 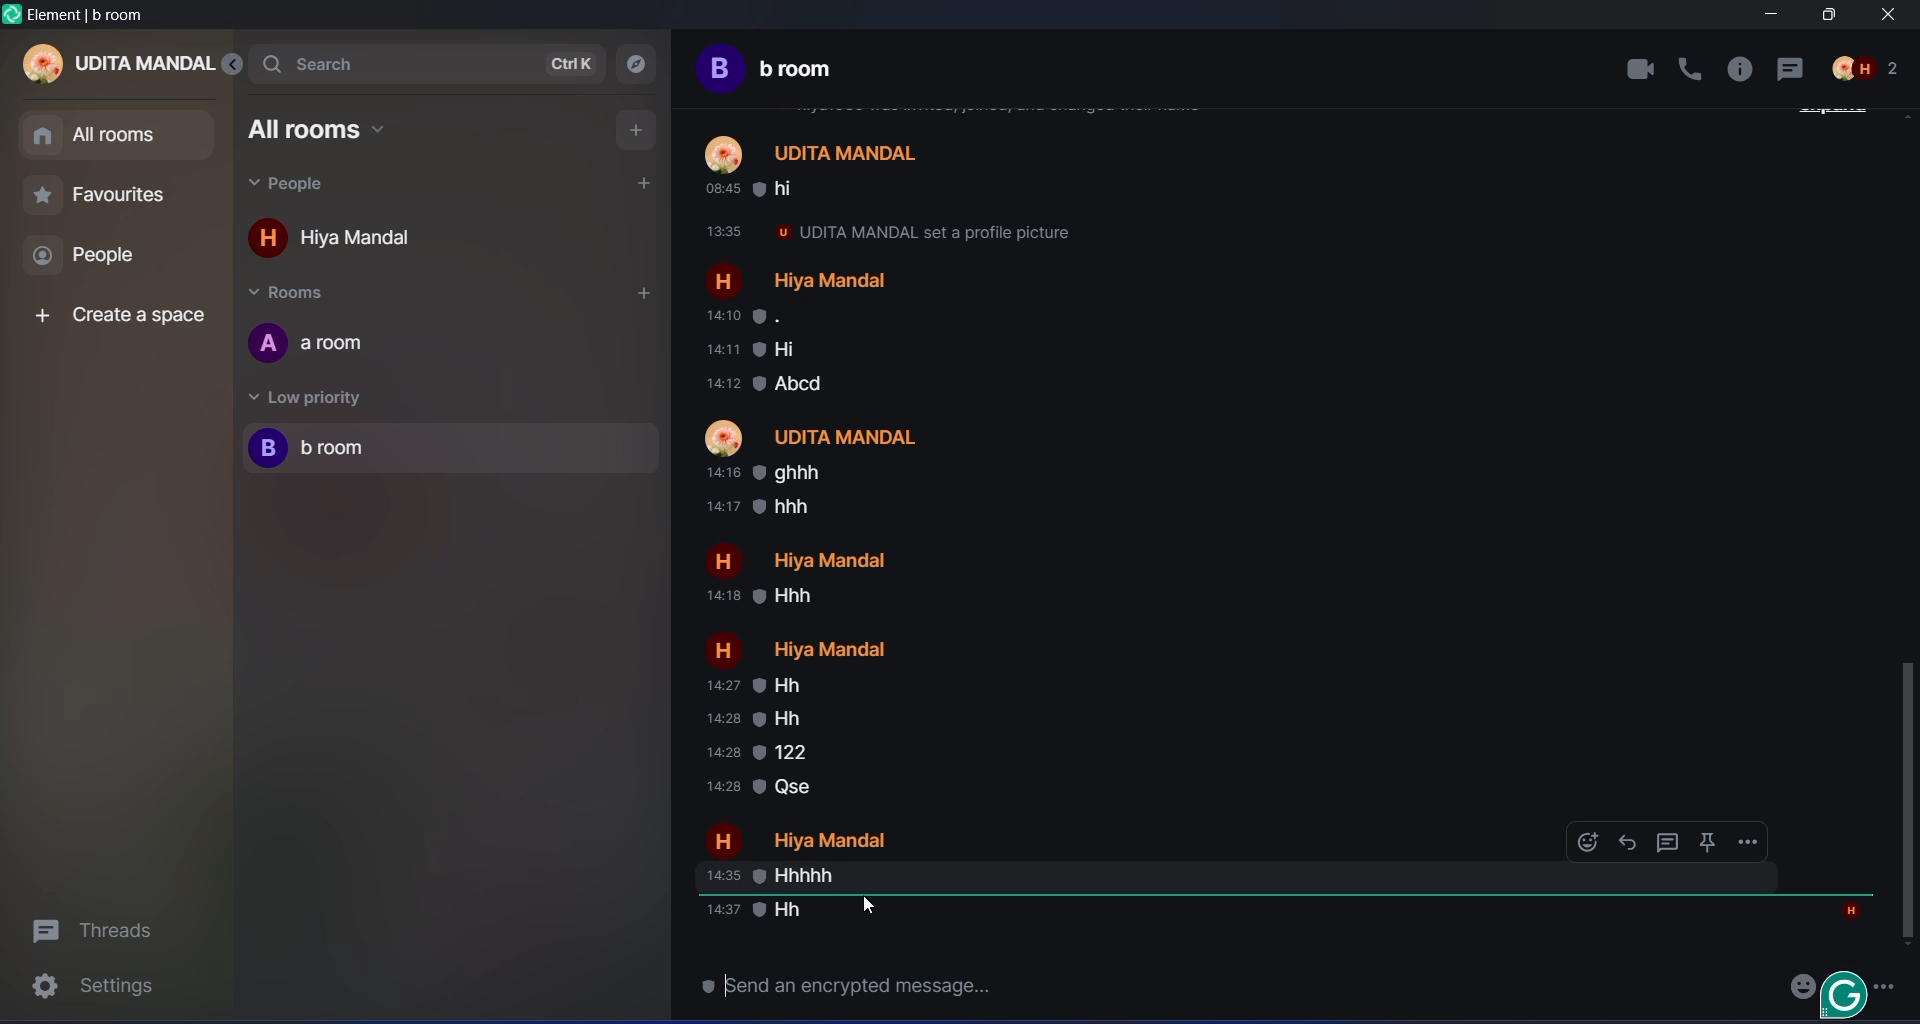 What do you see at coordinates (775, 73) in the screenshot?
I see `a room` at bounding box center [775, 73].